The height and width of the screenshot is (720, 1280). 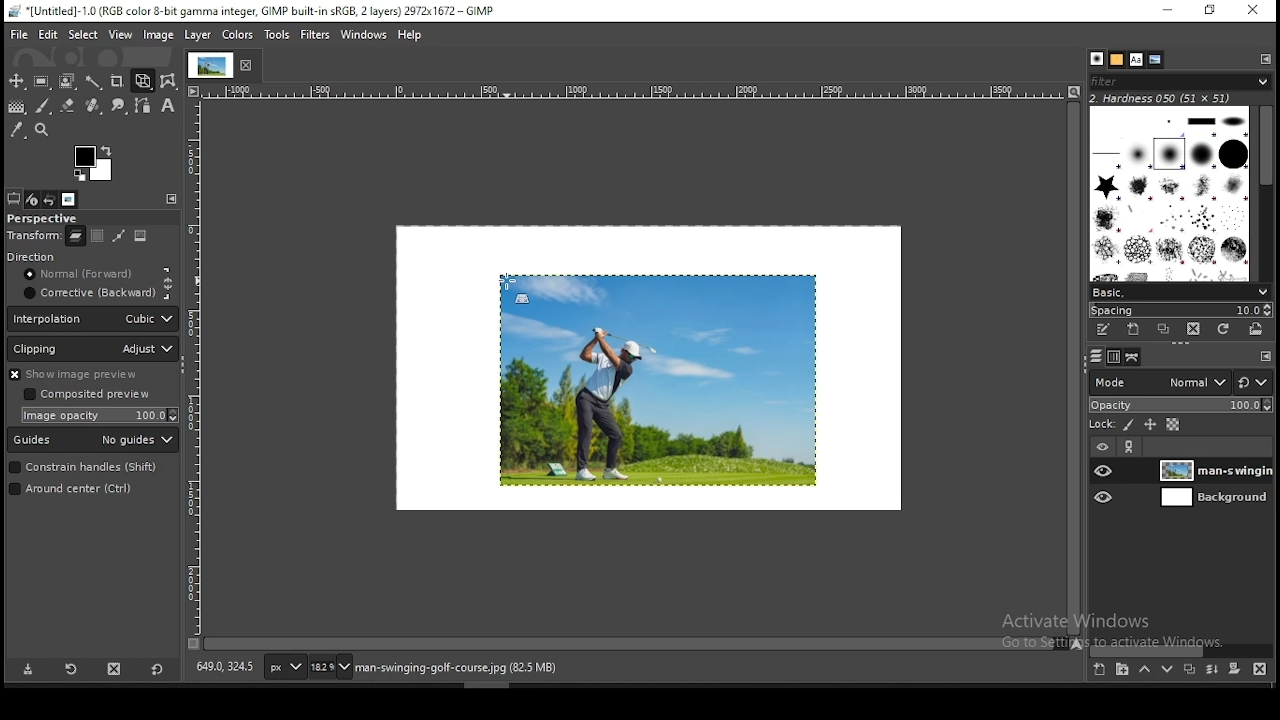 What do you see at coordinates (69, 103) in the screenshot?
I see `eraser tool` at bounding box center [69, 103].